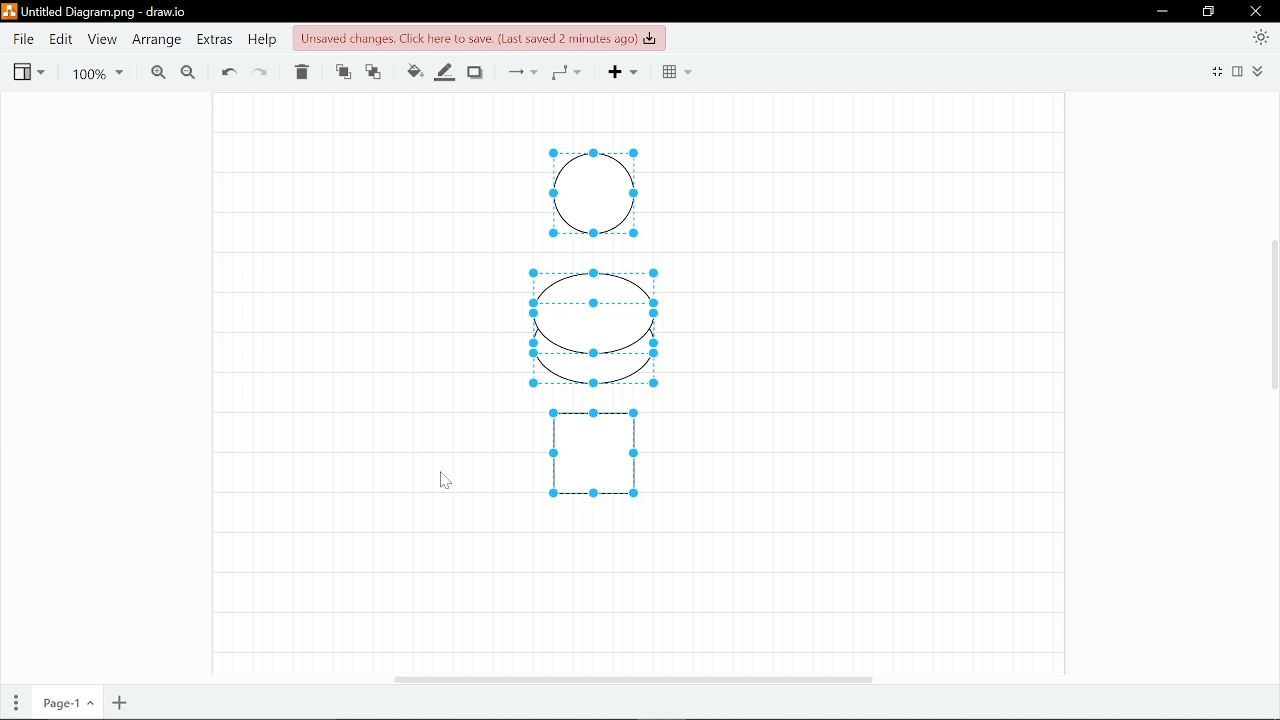 The width and height of the screenshot is (1280, 720). Describe the element at coordinates (262, 41) in the screenshot. I see `Help` at that location.